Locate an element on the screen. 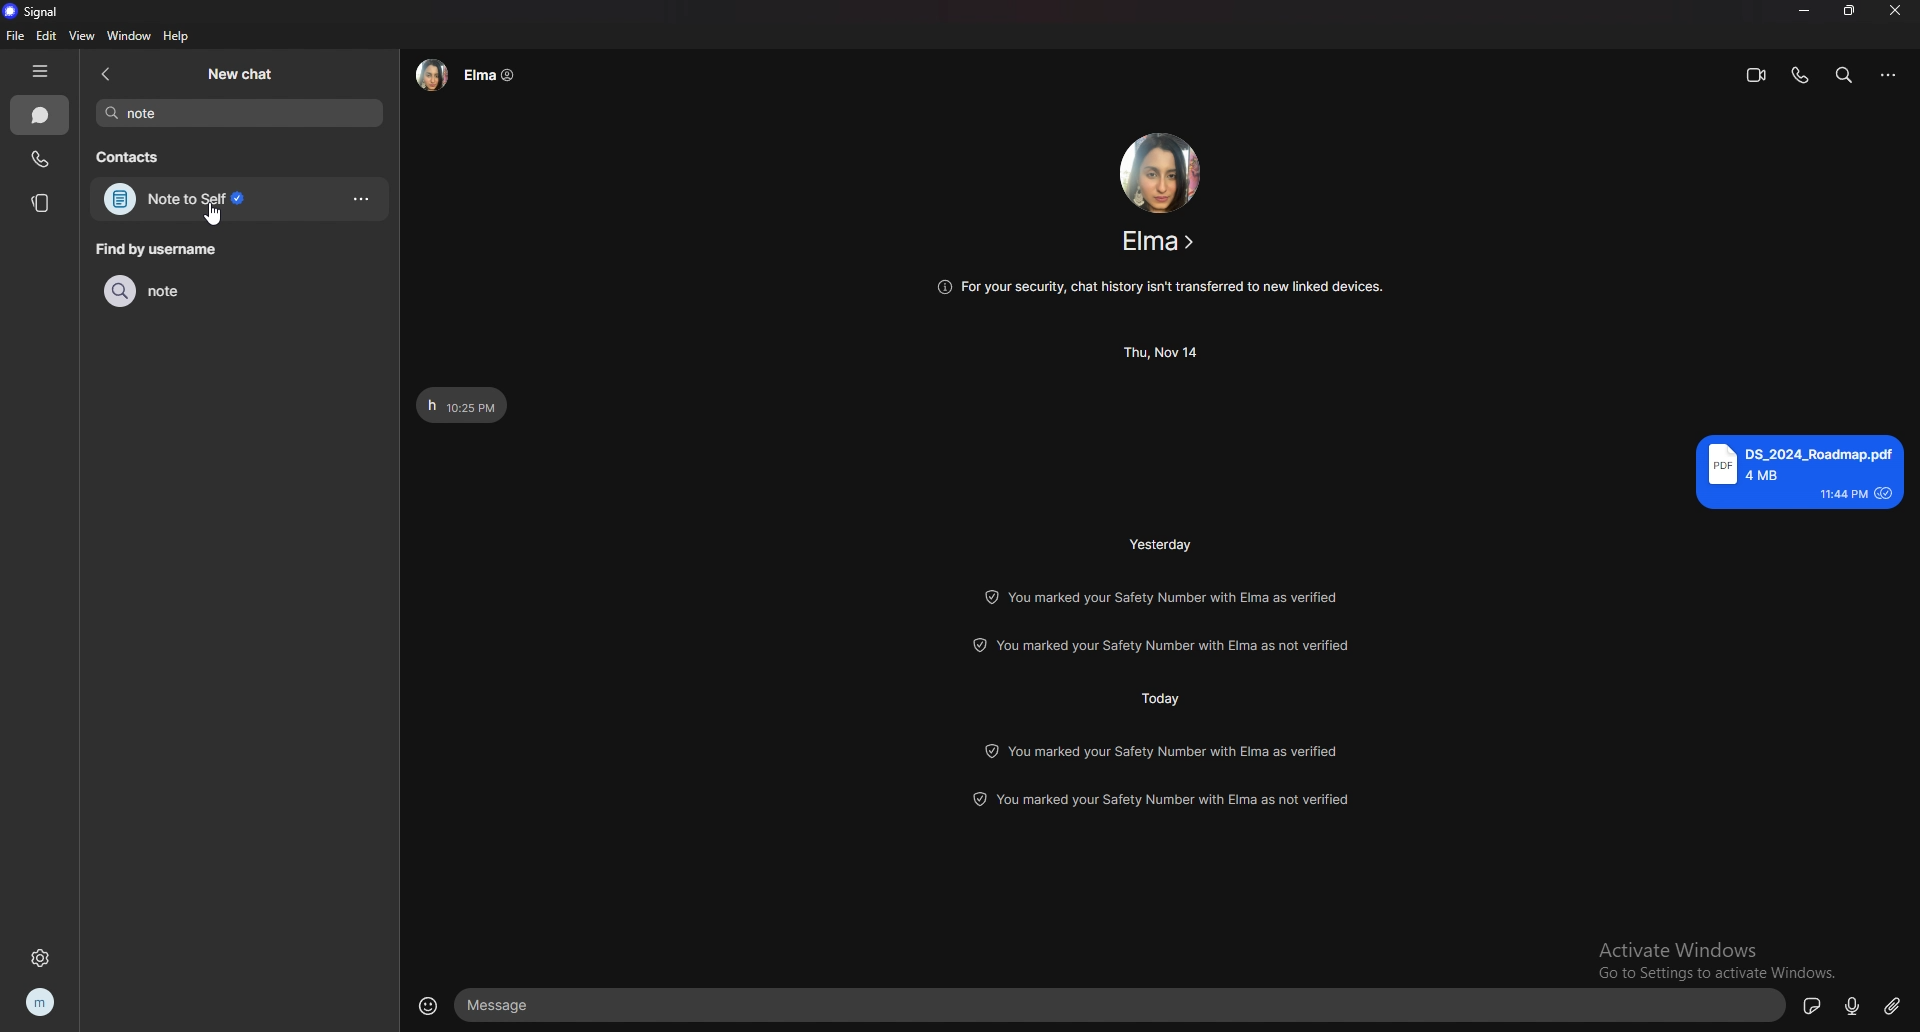 The image size is (1920, 1032). minimize is located at coordinates (1804, 9).